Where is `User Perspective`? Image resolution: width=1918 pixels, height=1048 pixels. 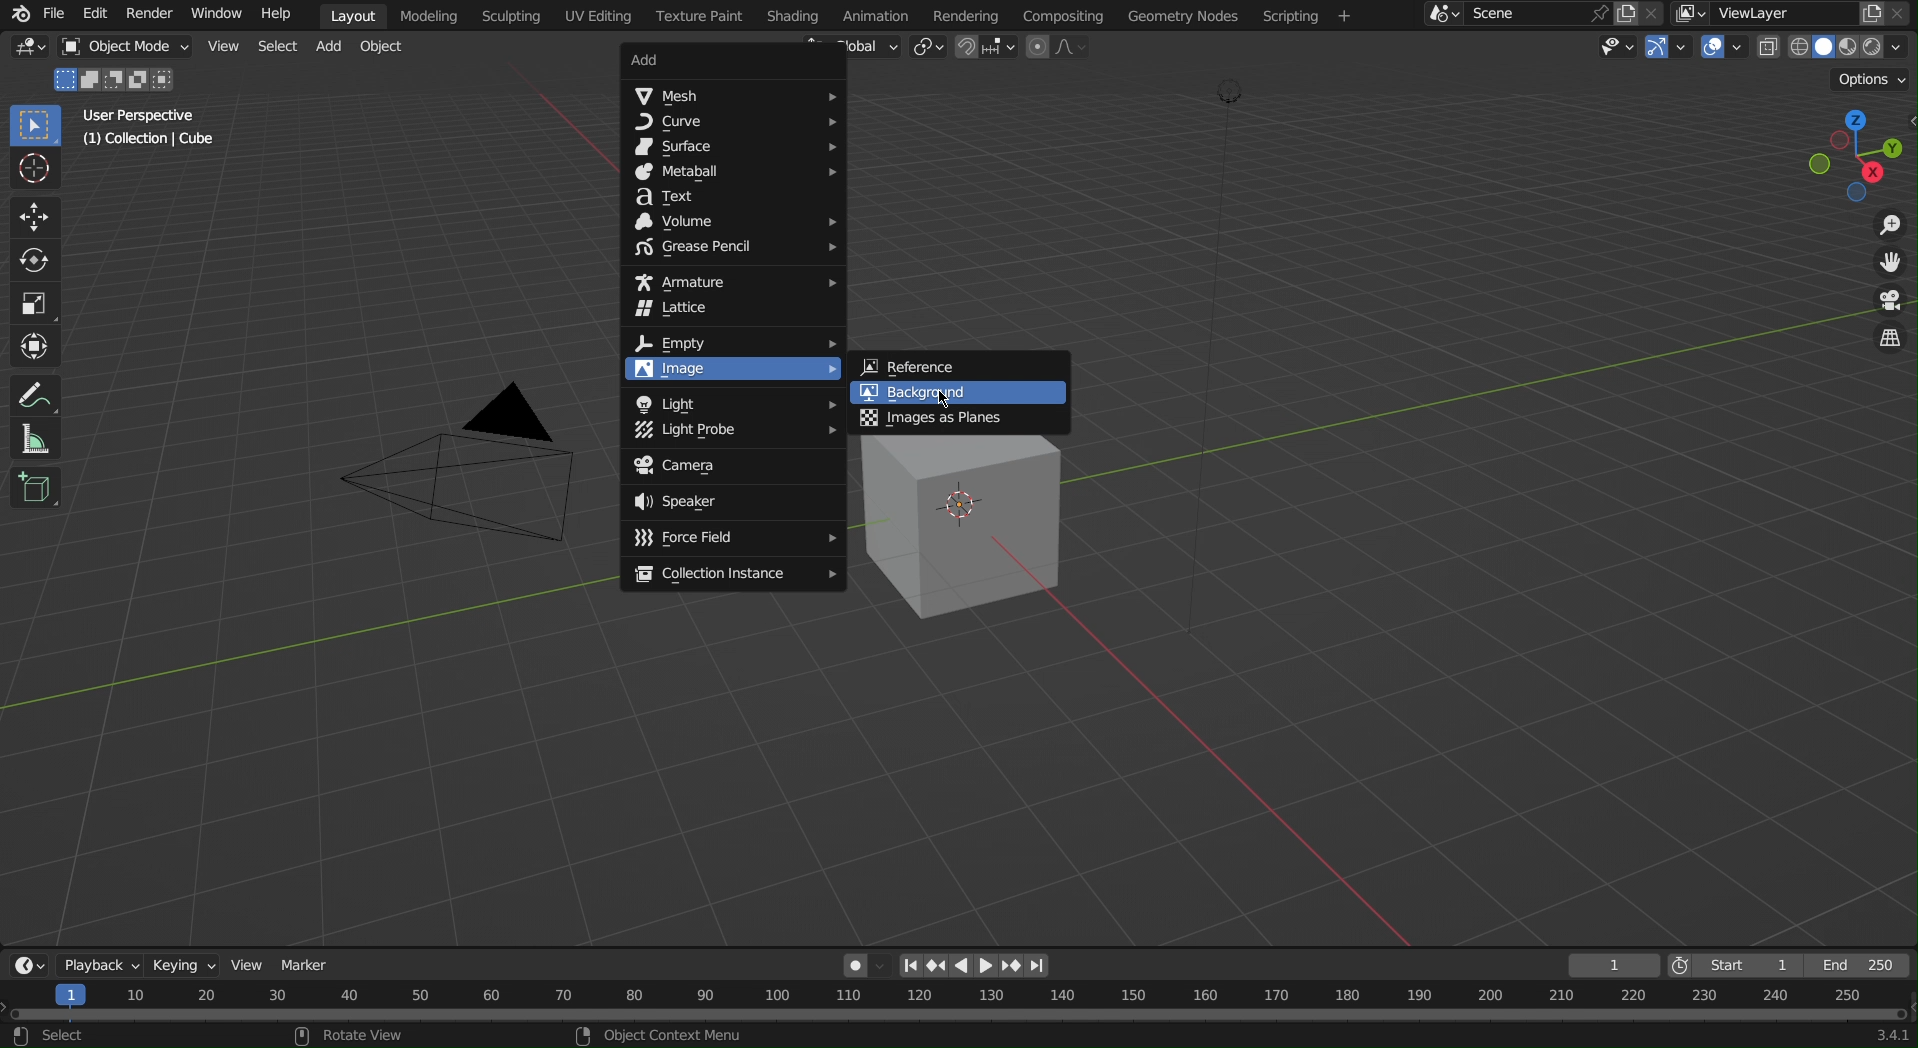 User Perspective is located at coordinates (142, 115).